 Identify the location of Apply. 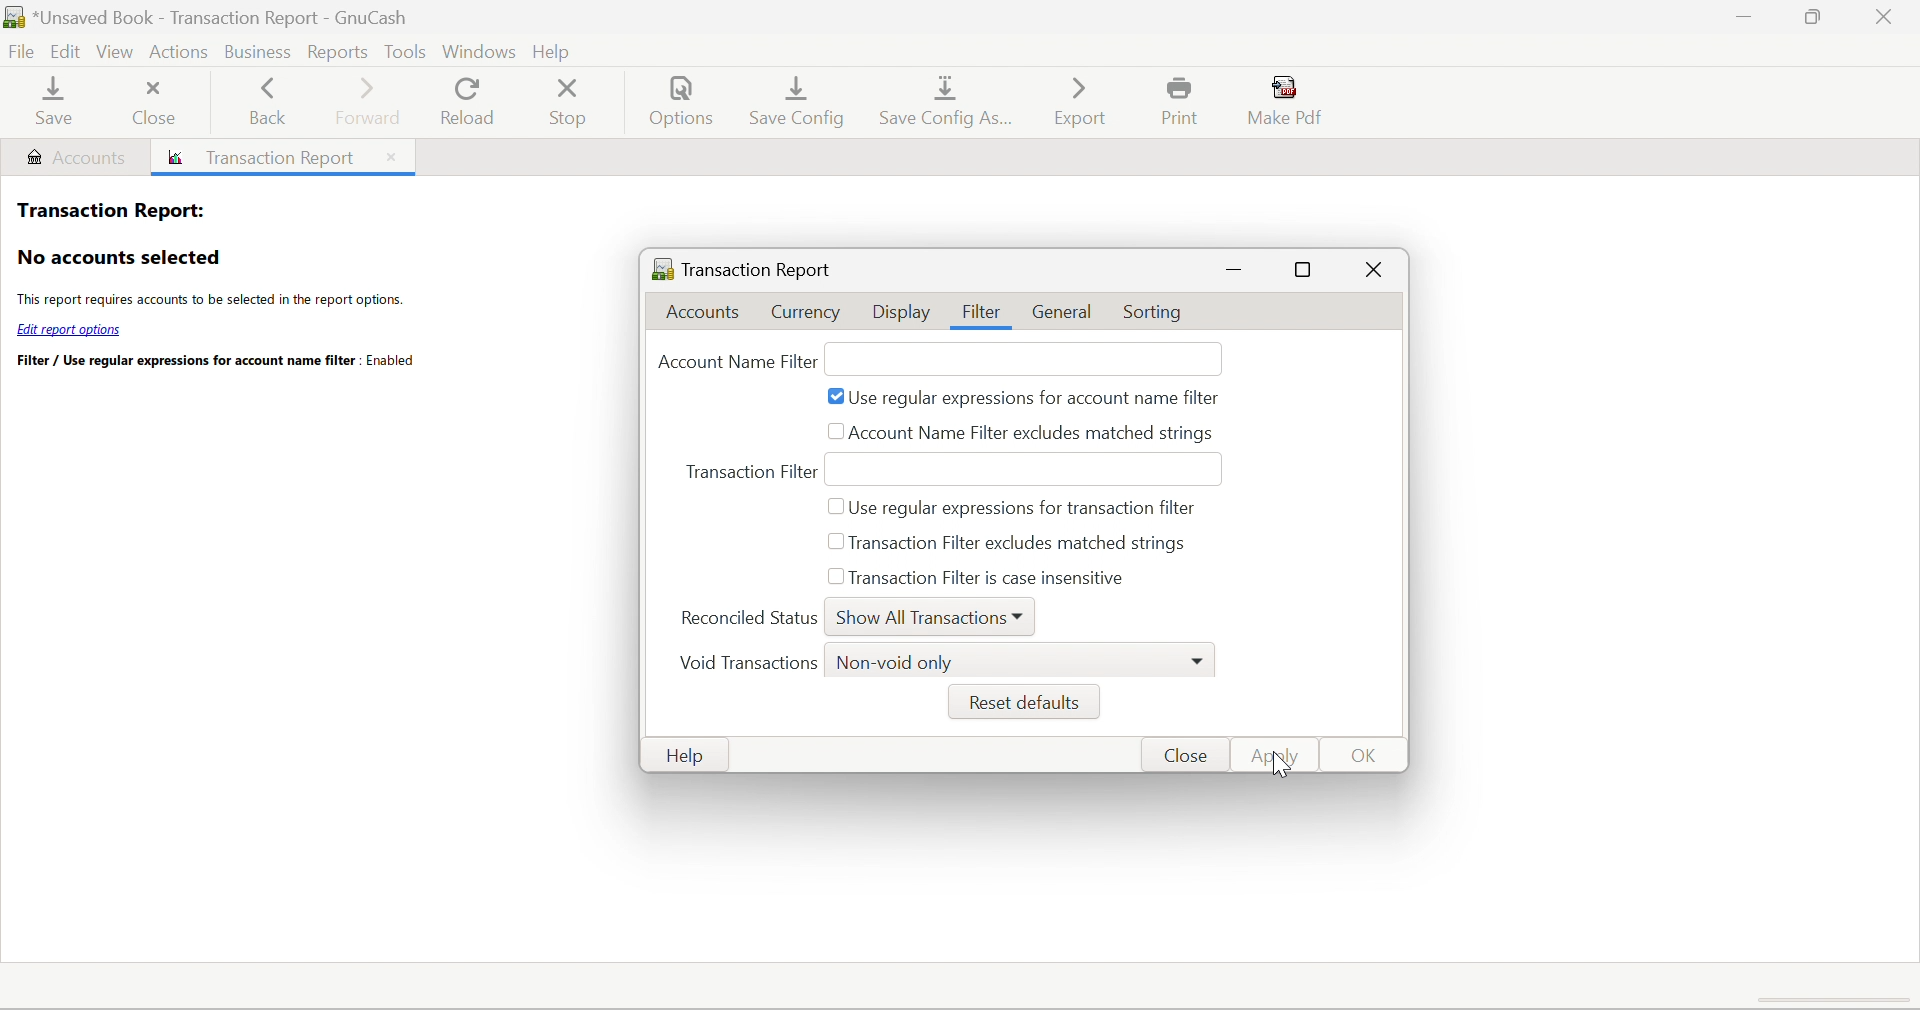
(1279, 755).